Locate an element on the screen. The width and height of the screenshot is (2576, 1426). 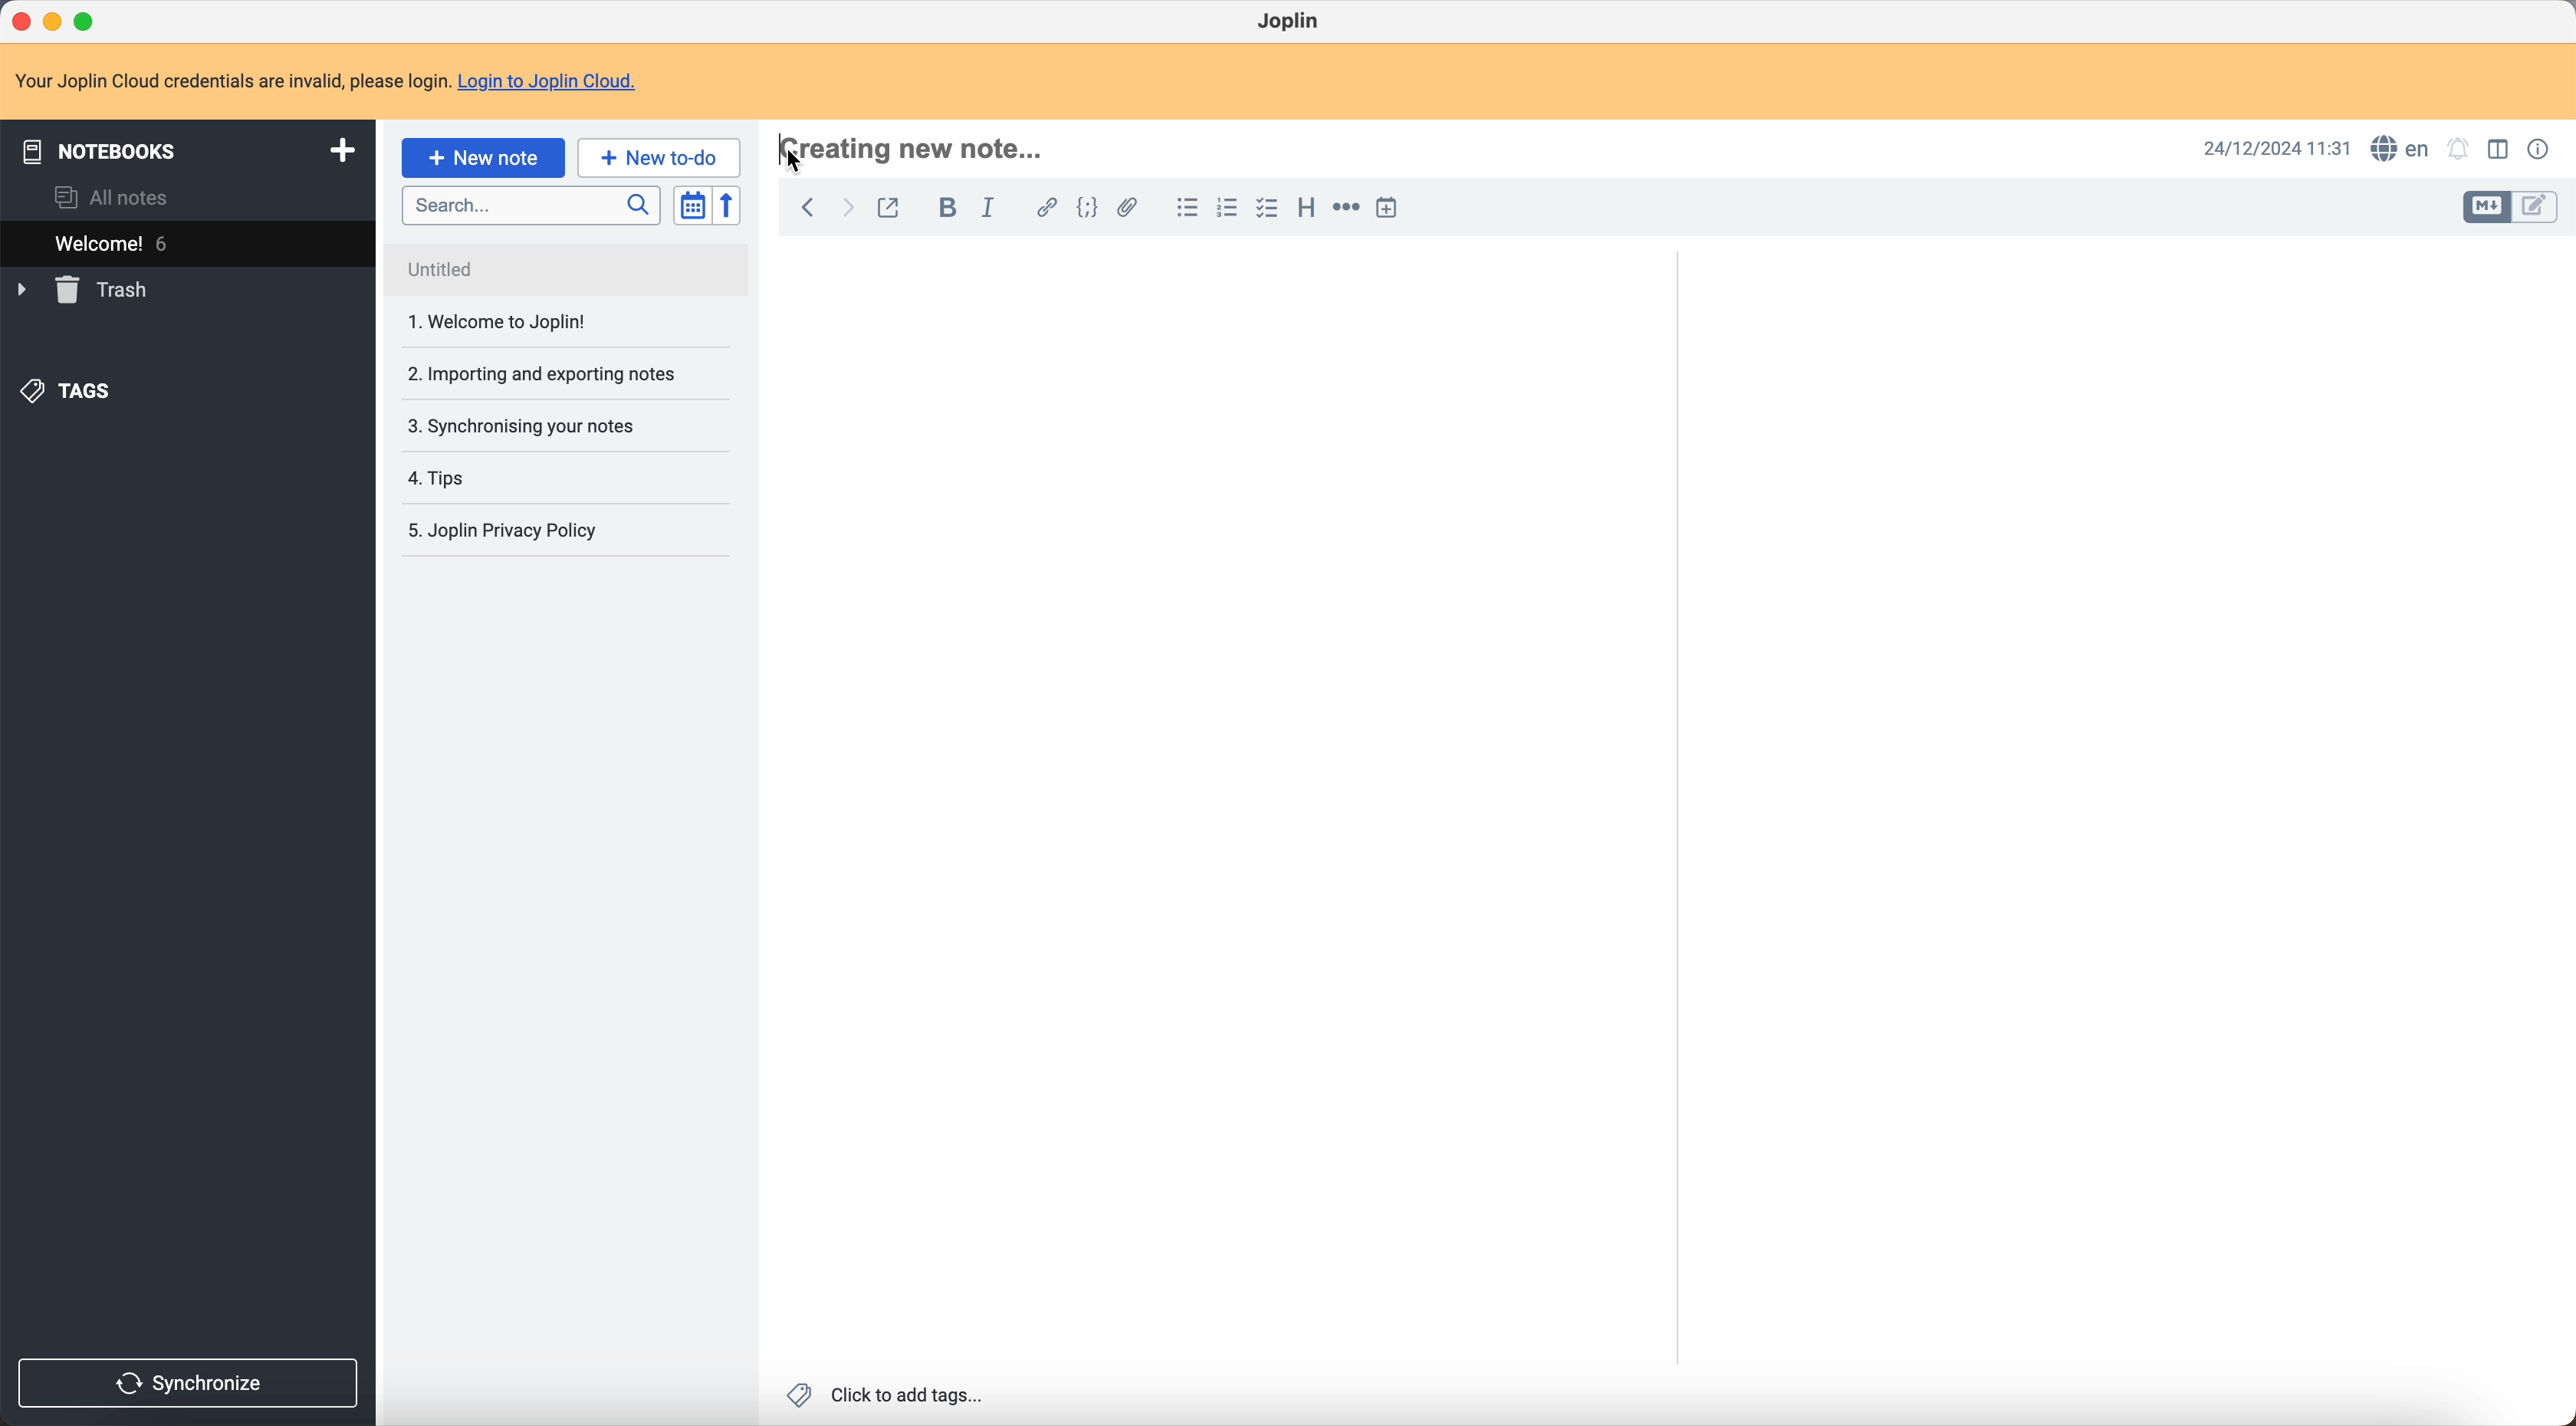
5. Joplin Privacy Policy is located at coordinates (516, 532).